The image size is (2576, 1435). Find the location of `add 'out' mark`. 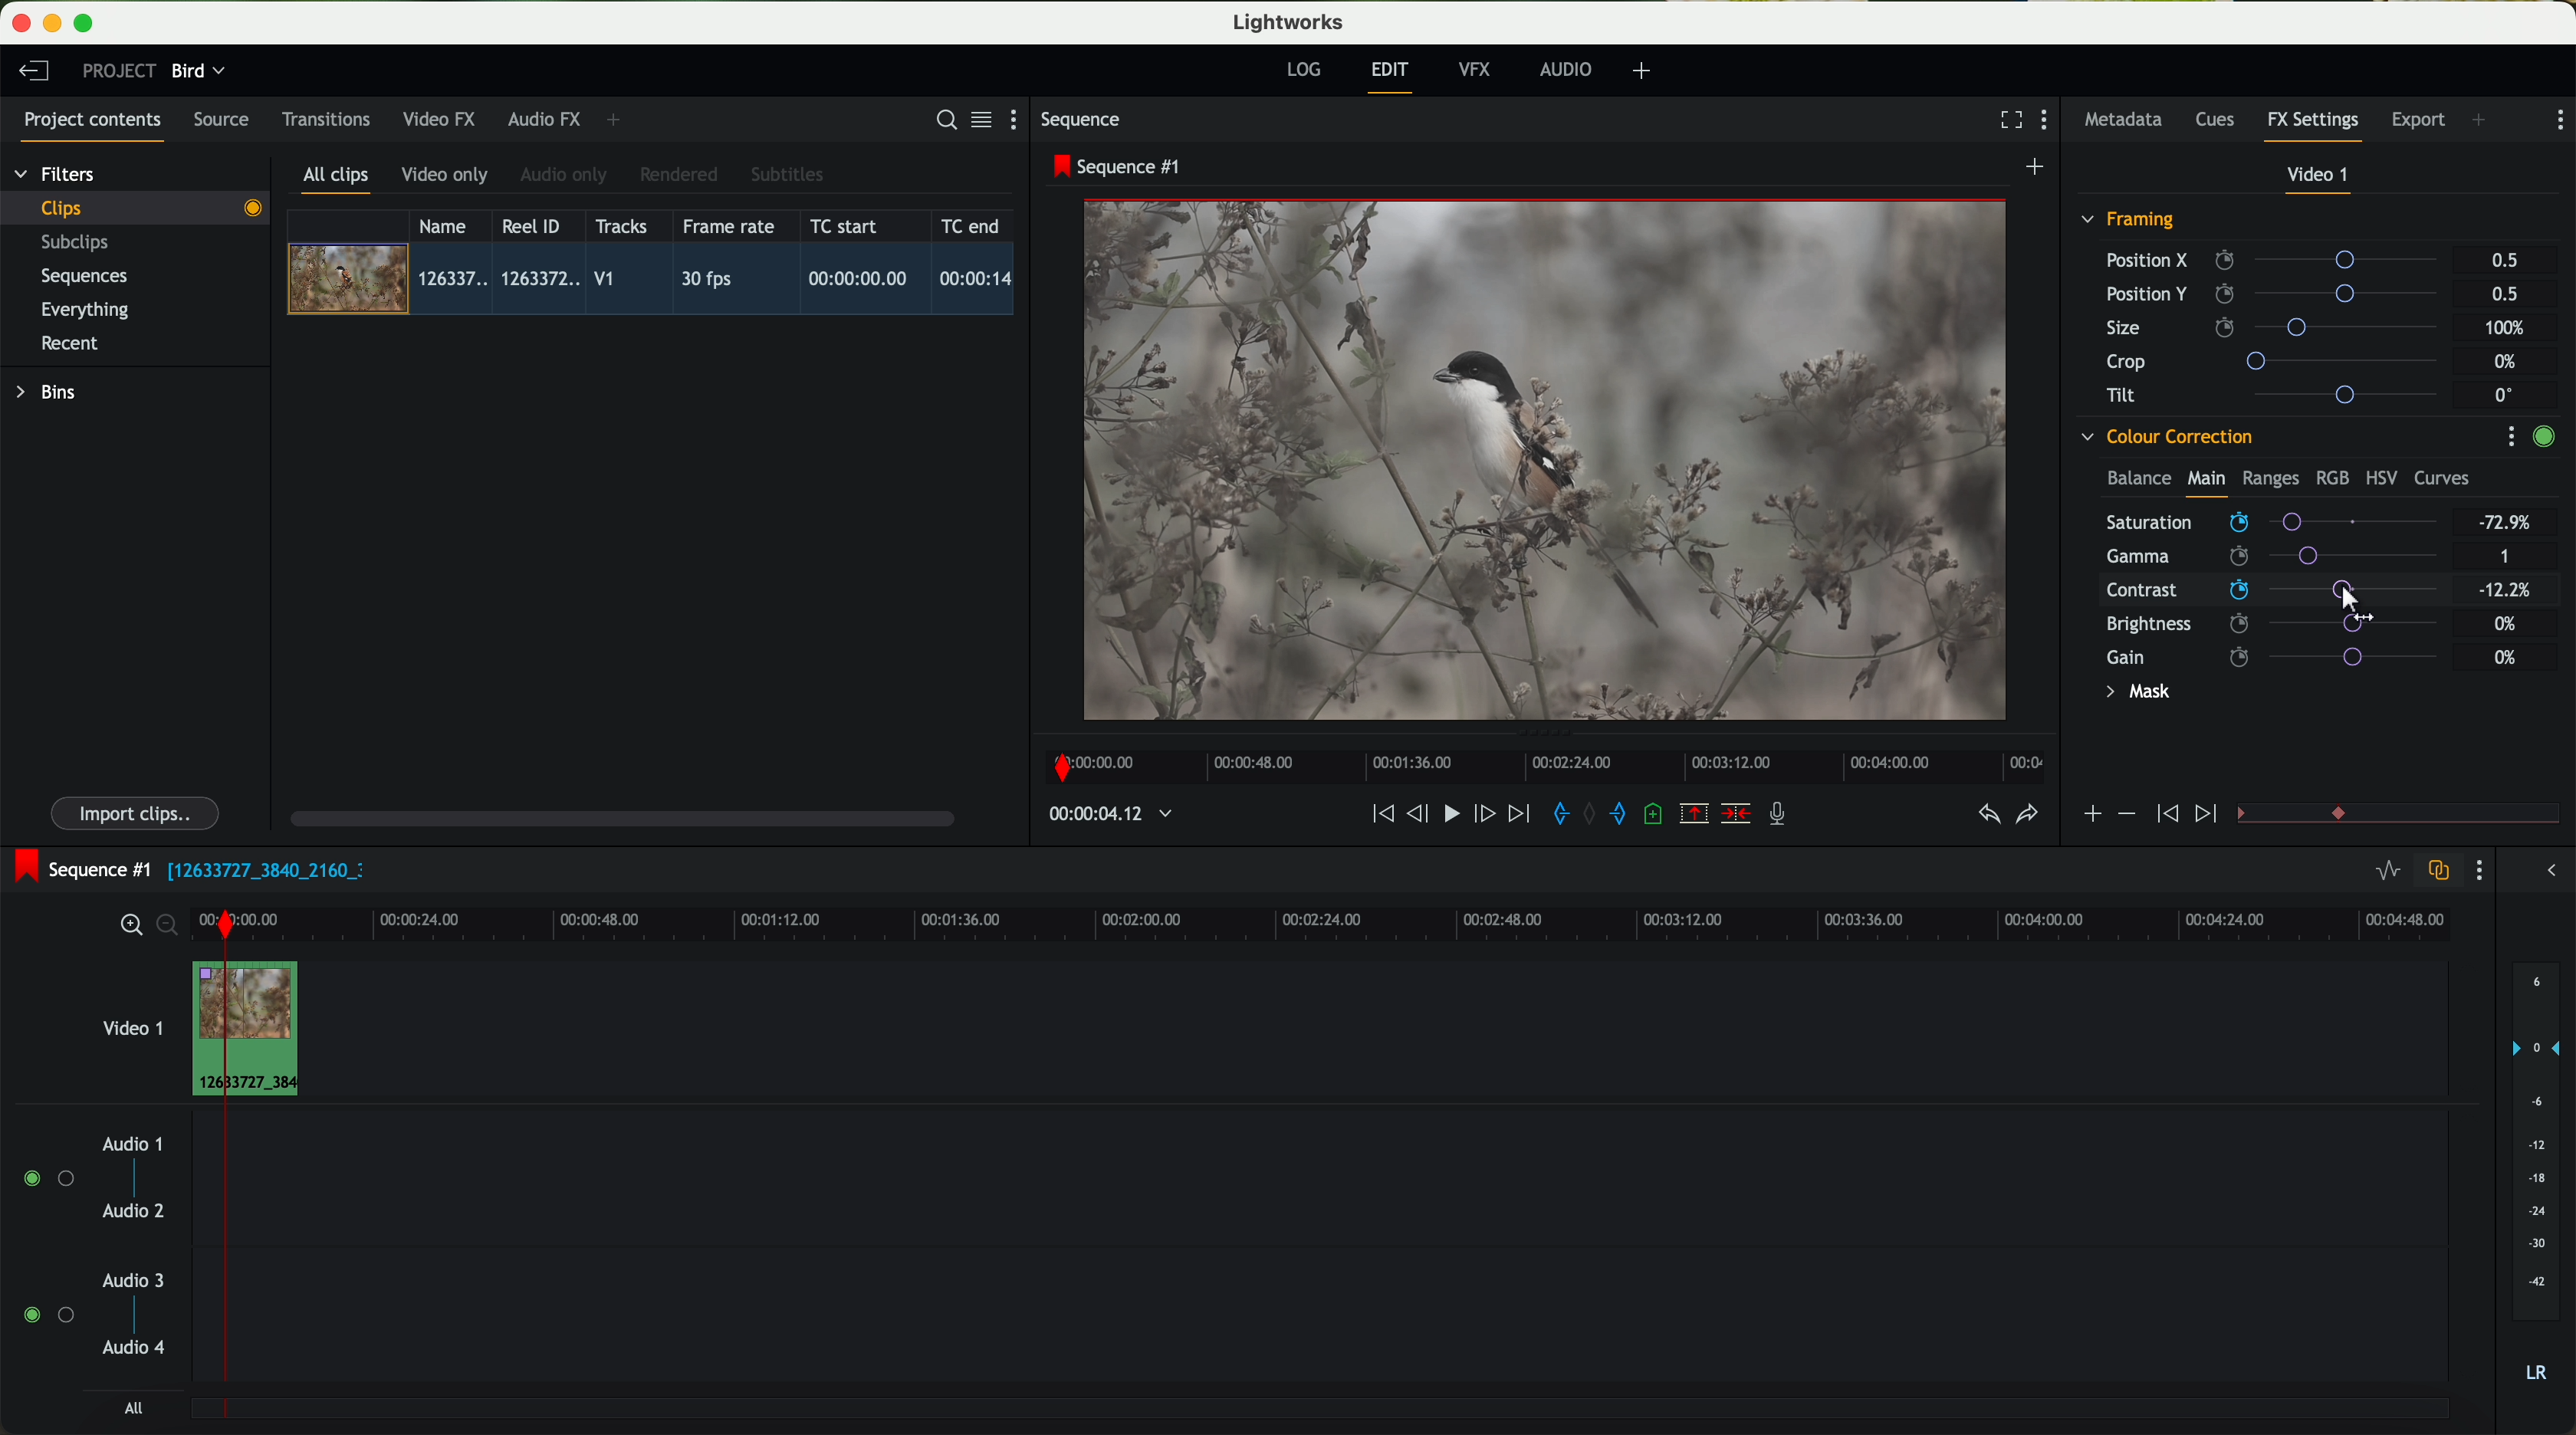

add 'out' mark is located at coordinates (1628, 812).